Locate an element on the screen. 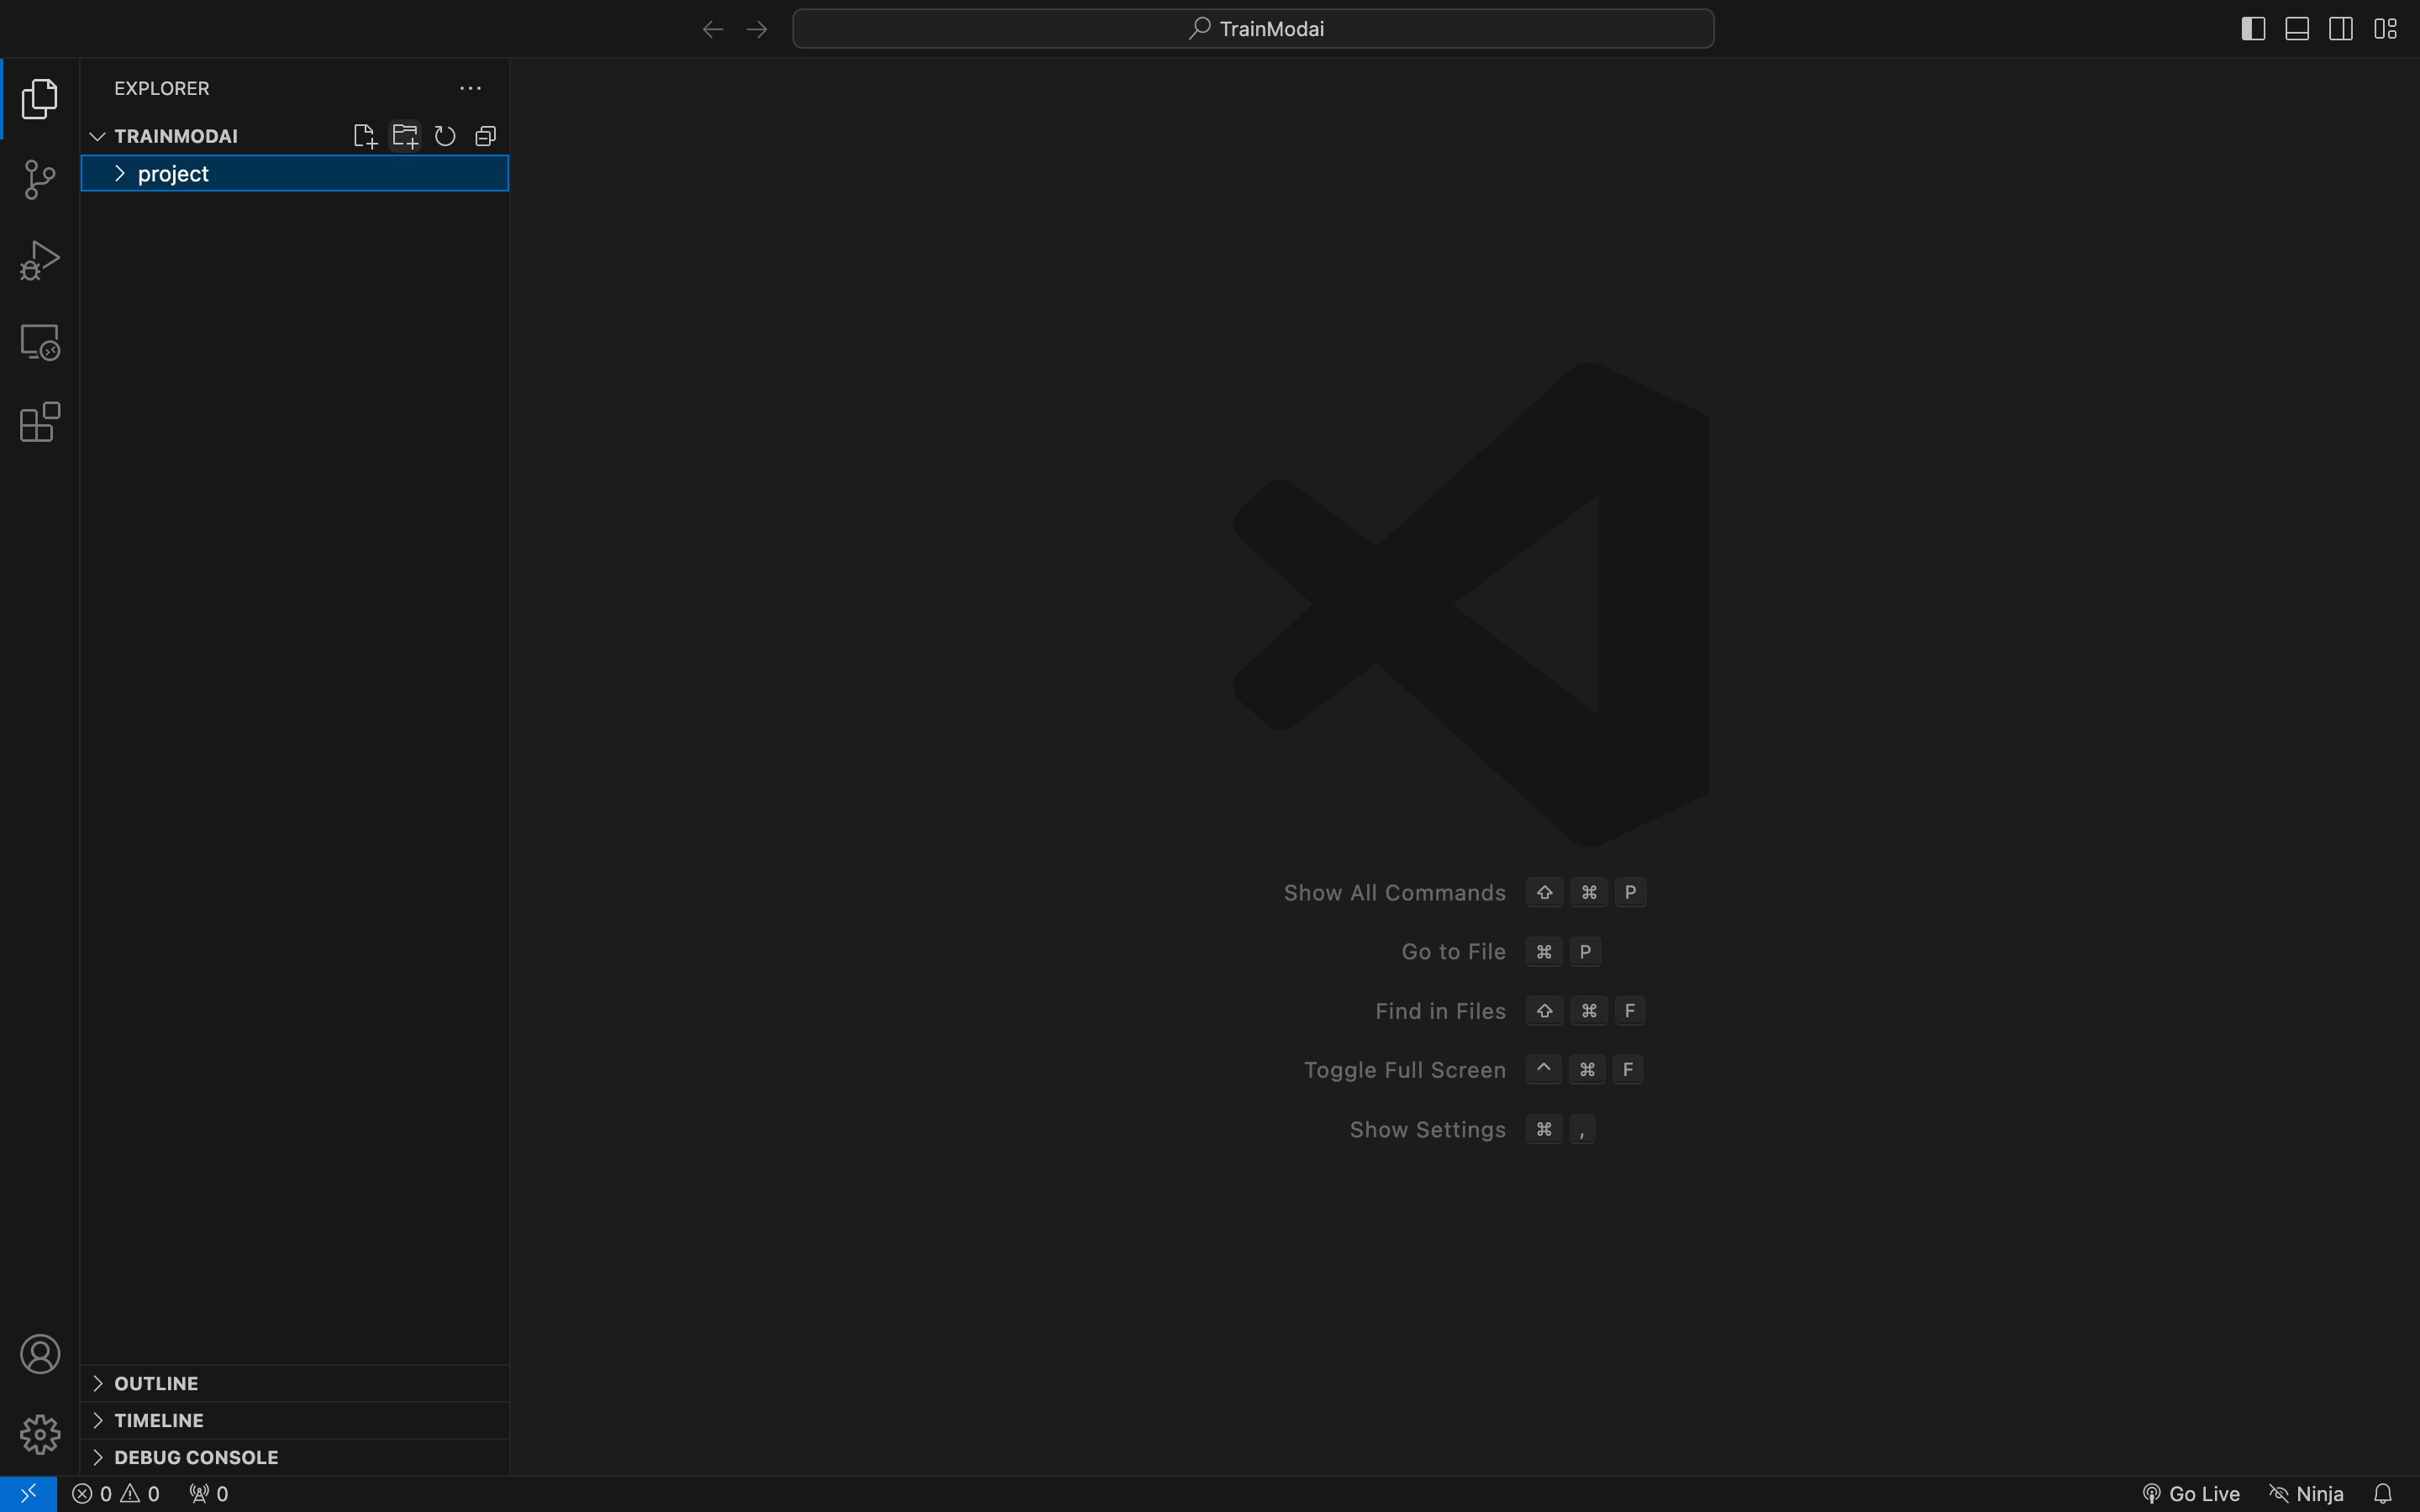 The width and height of the screenshot is (2420, 1512). 0 is located at coordinates (206, 1495).